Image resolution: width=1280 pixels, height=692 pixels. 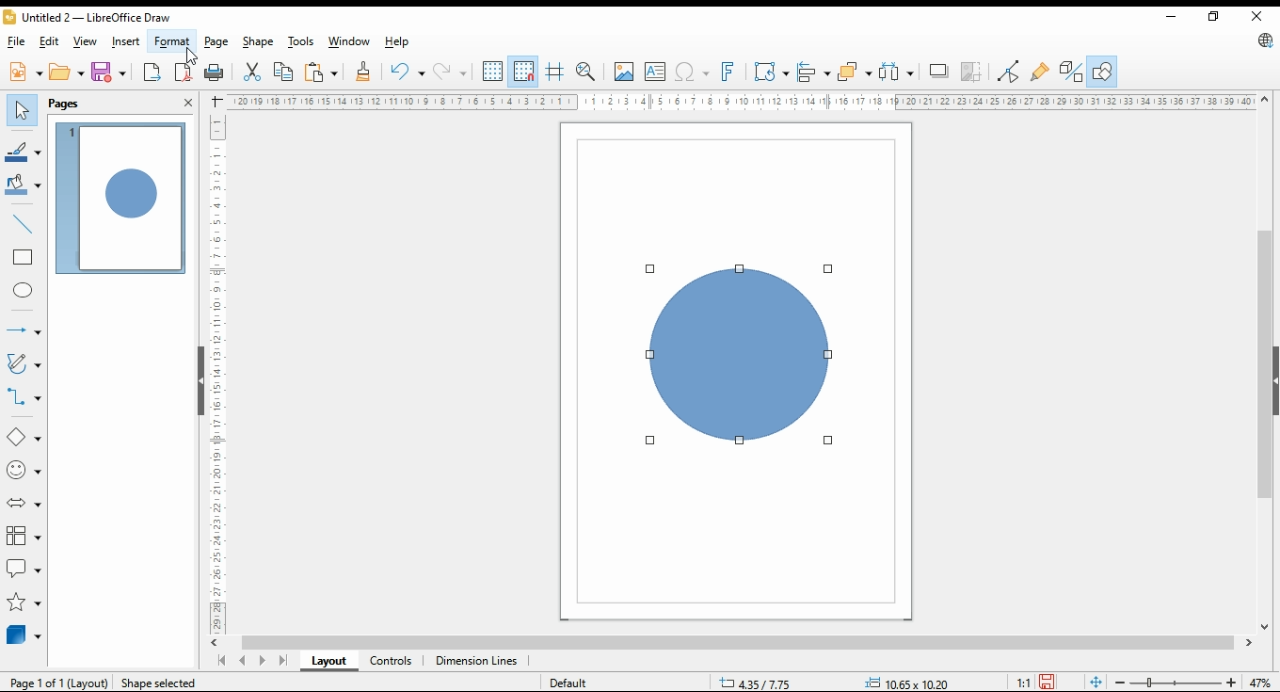 I want to click on helplines while moving, so click(x=553, y=72).